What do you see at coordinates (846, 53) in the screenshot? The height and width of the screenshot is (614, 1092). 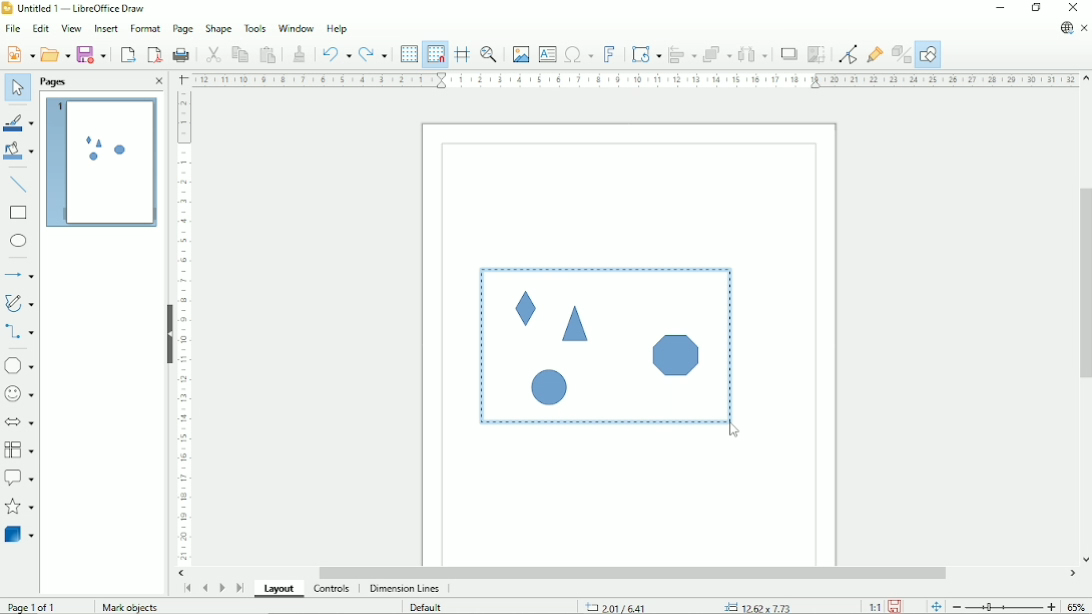 I see `Toggle point edit mode` at bounding box center [846, 53].